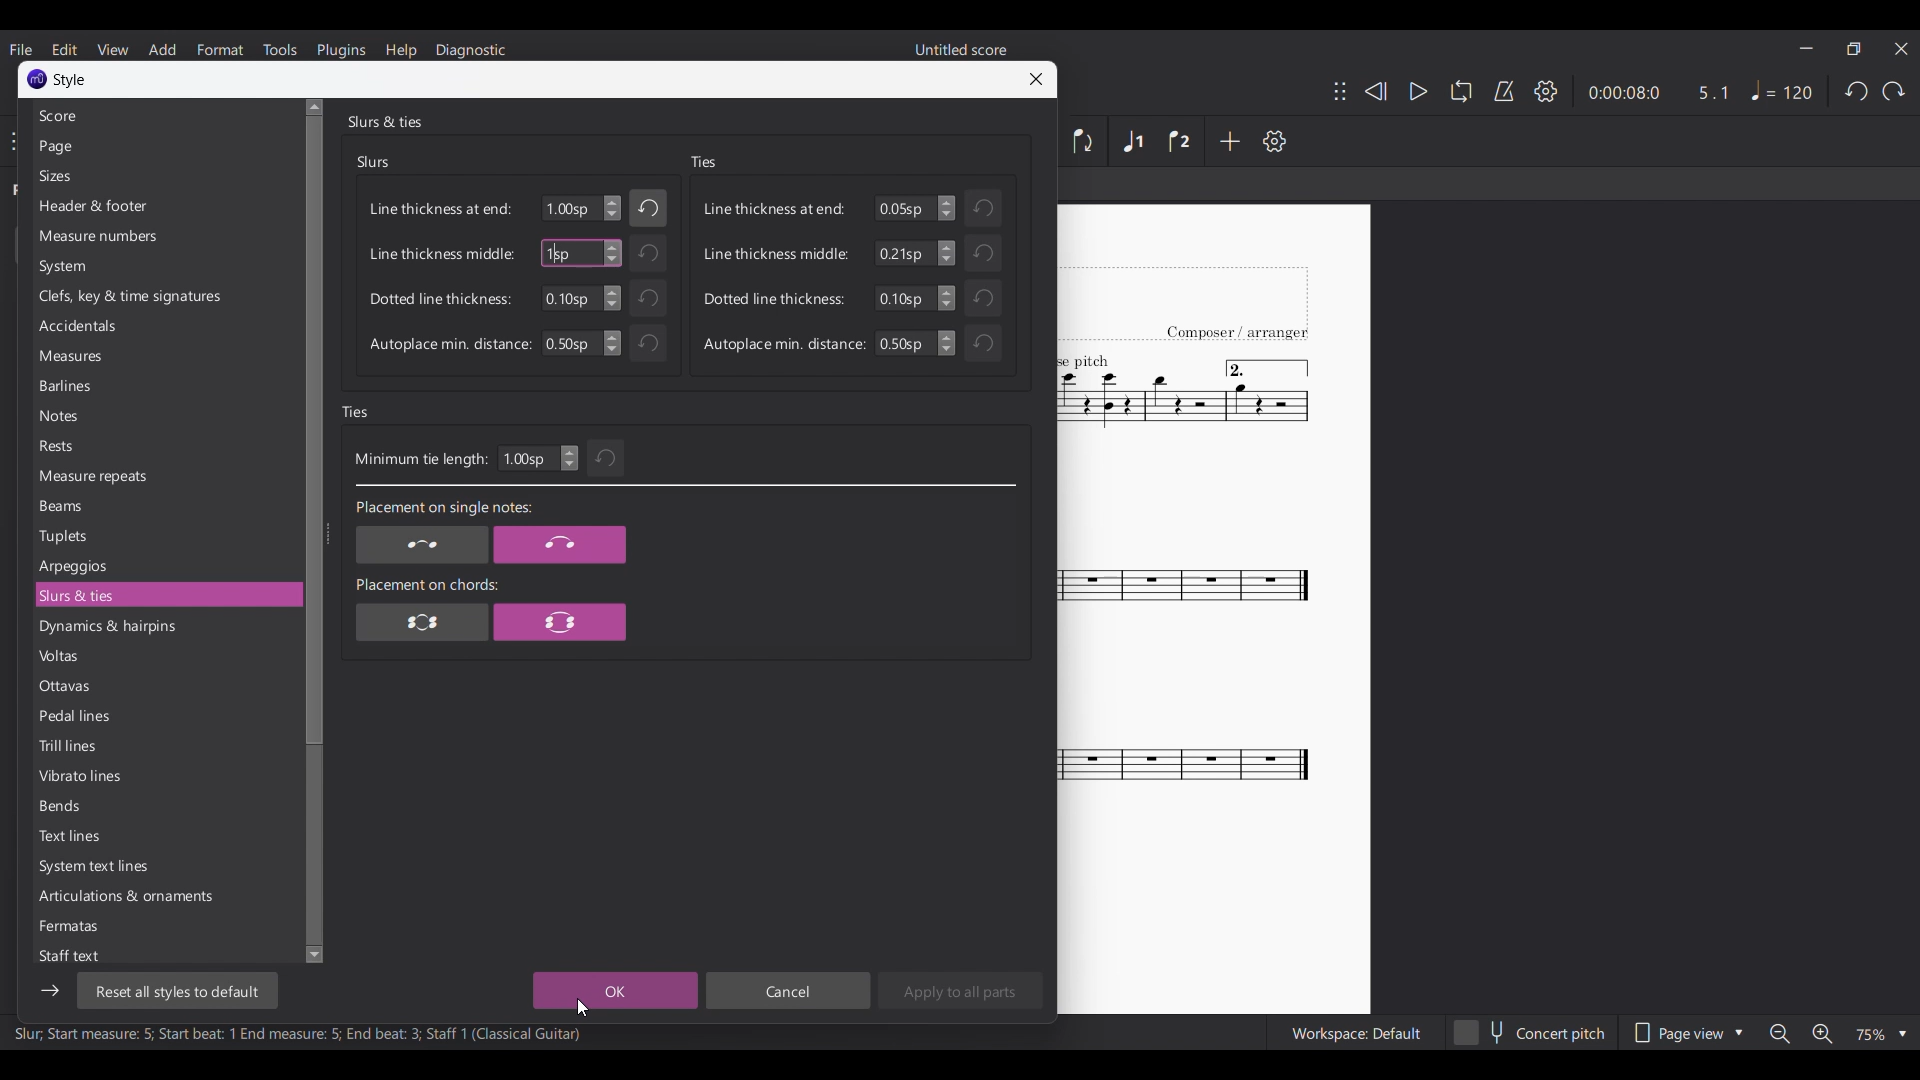  I want to click on File menu, so click(22, 49).